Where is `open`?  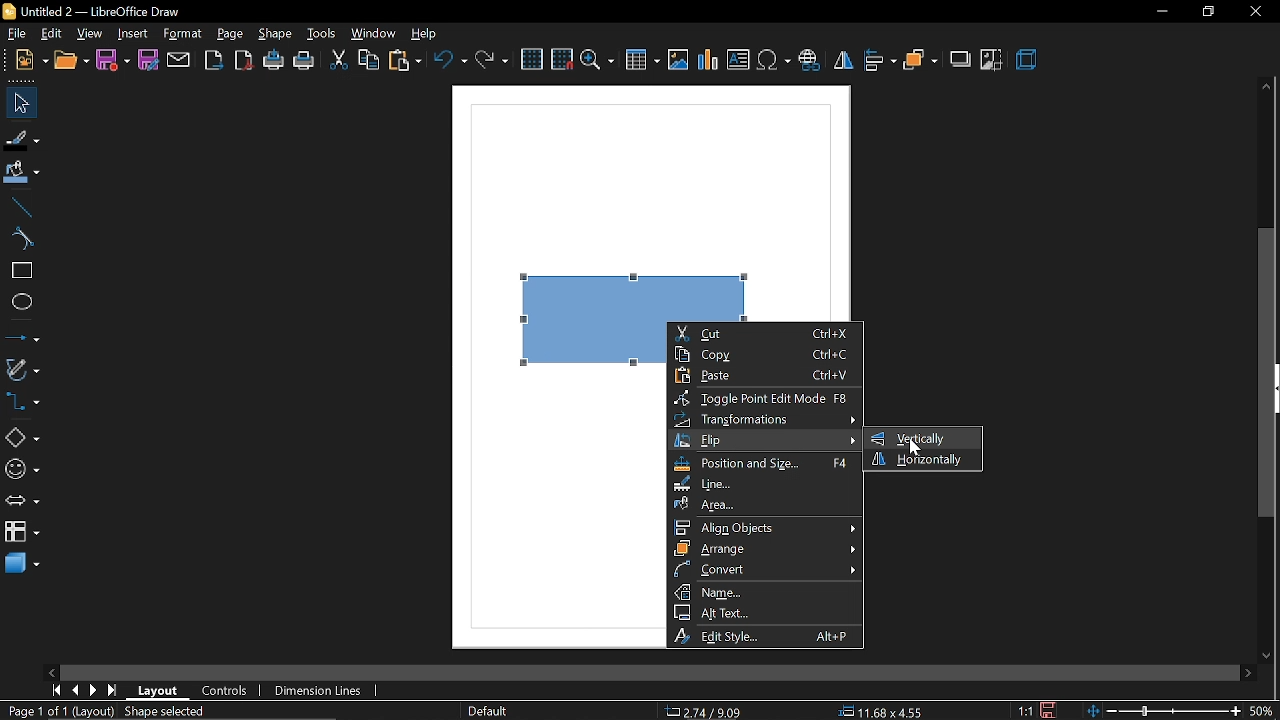
open is located at coordinates (70, 60).